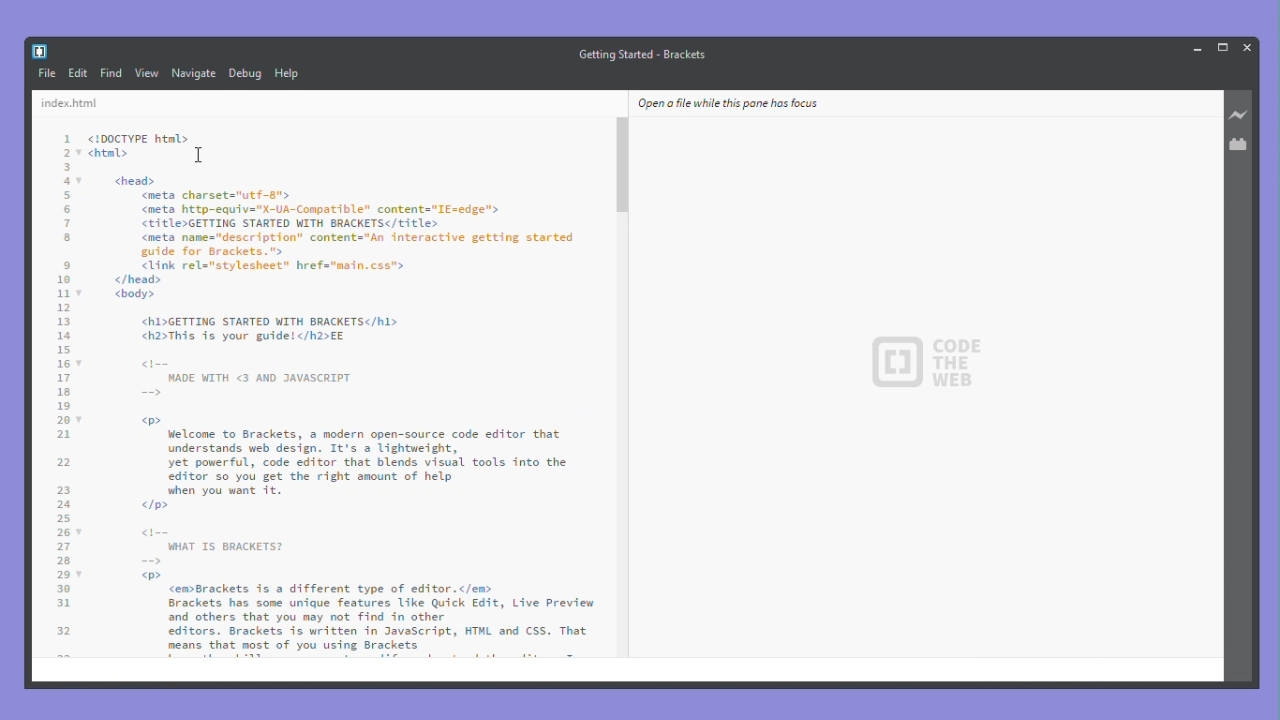 Image resolution: width=1280 pixels, height=720 pixels. What do you see at coordinates (195, 73) in the screenshot?
I see `Navigate` at bounding box center [195, 73].